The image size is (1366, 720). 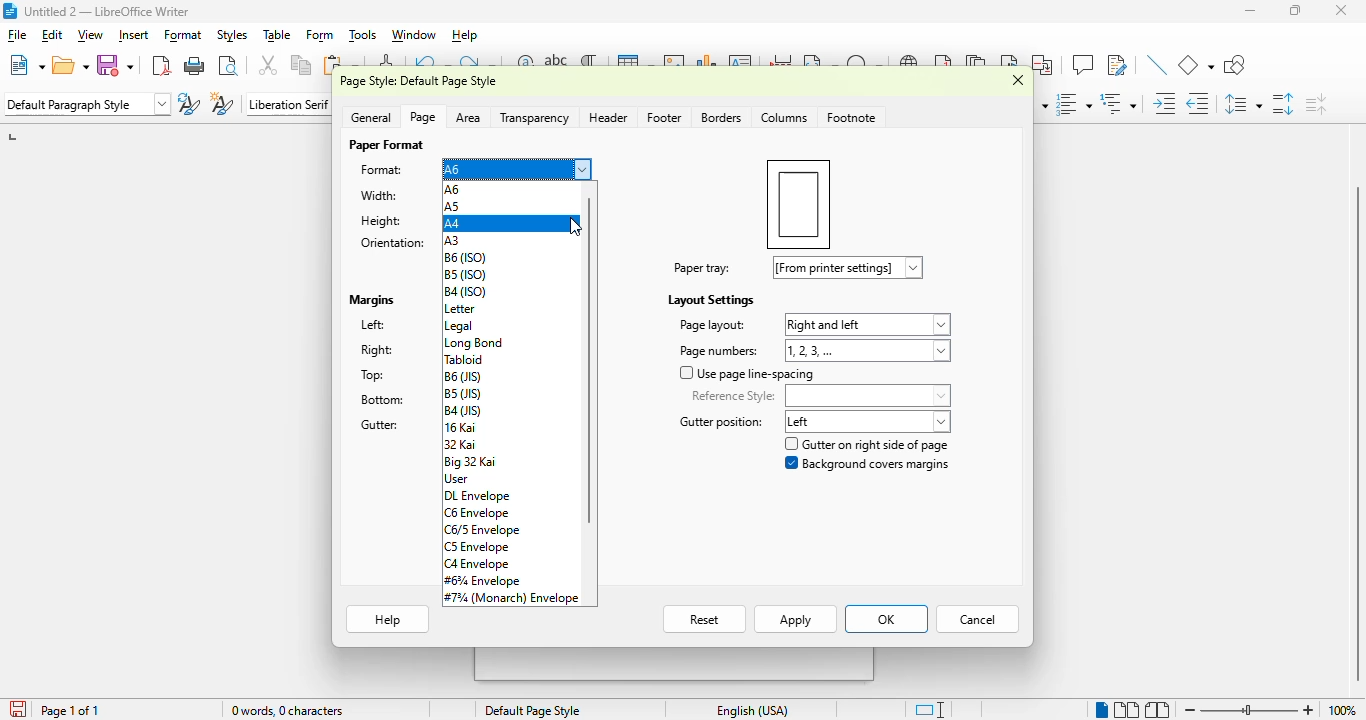 What do you see at coordinates (455, 189) in the screenshot?
I see `A6` at bounding box center [455, 189].